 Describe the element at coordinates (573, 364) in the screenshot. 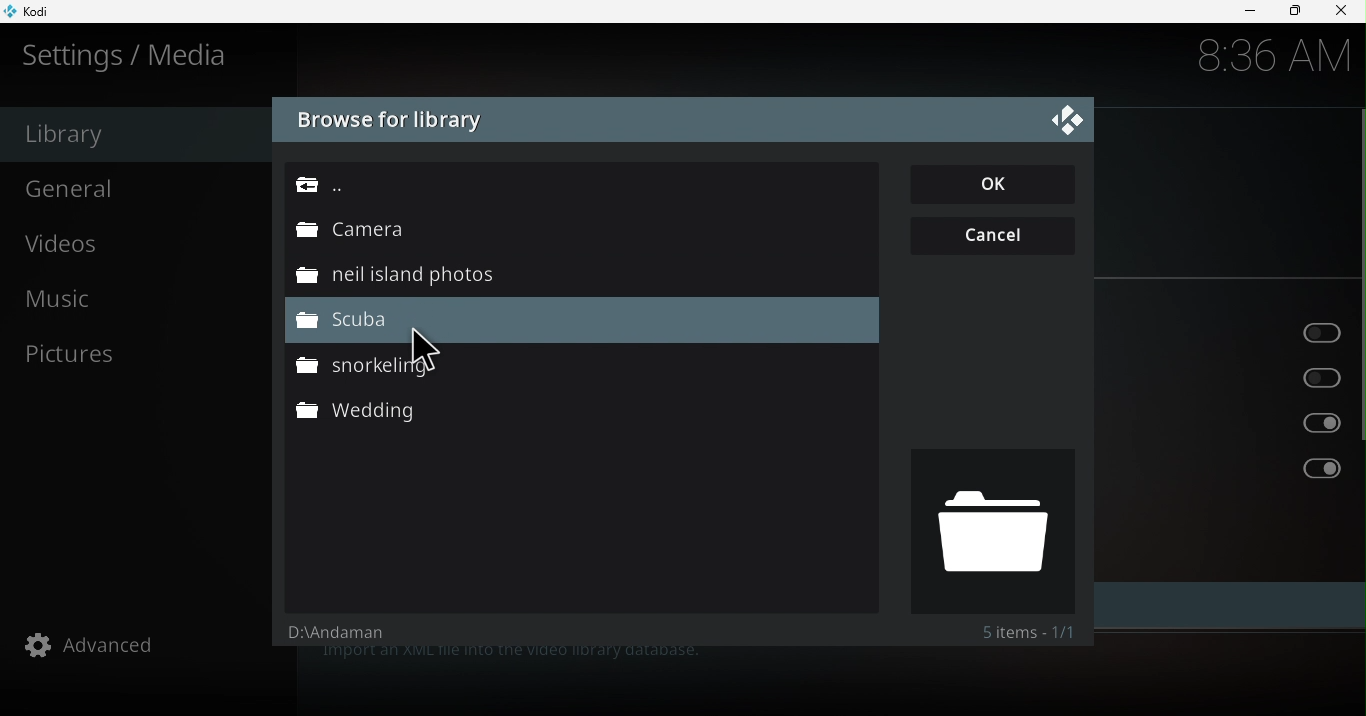

I see `Snorkling` at that location.